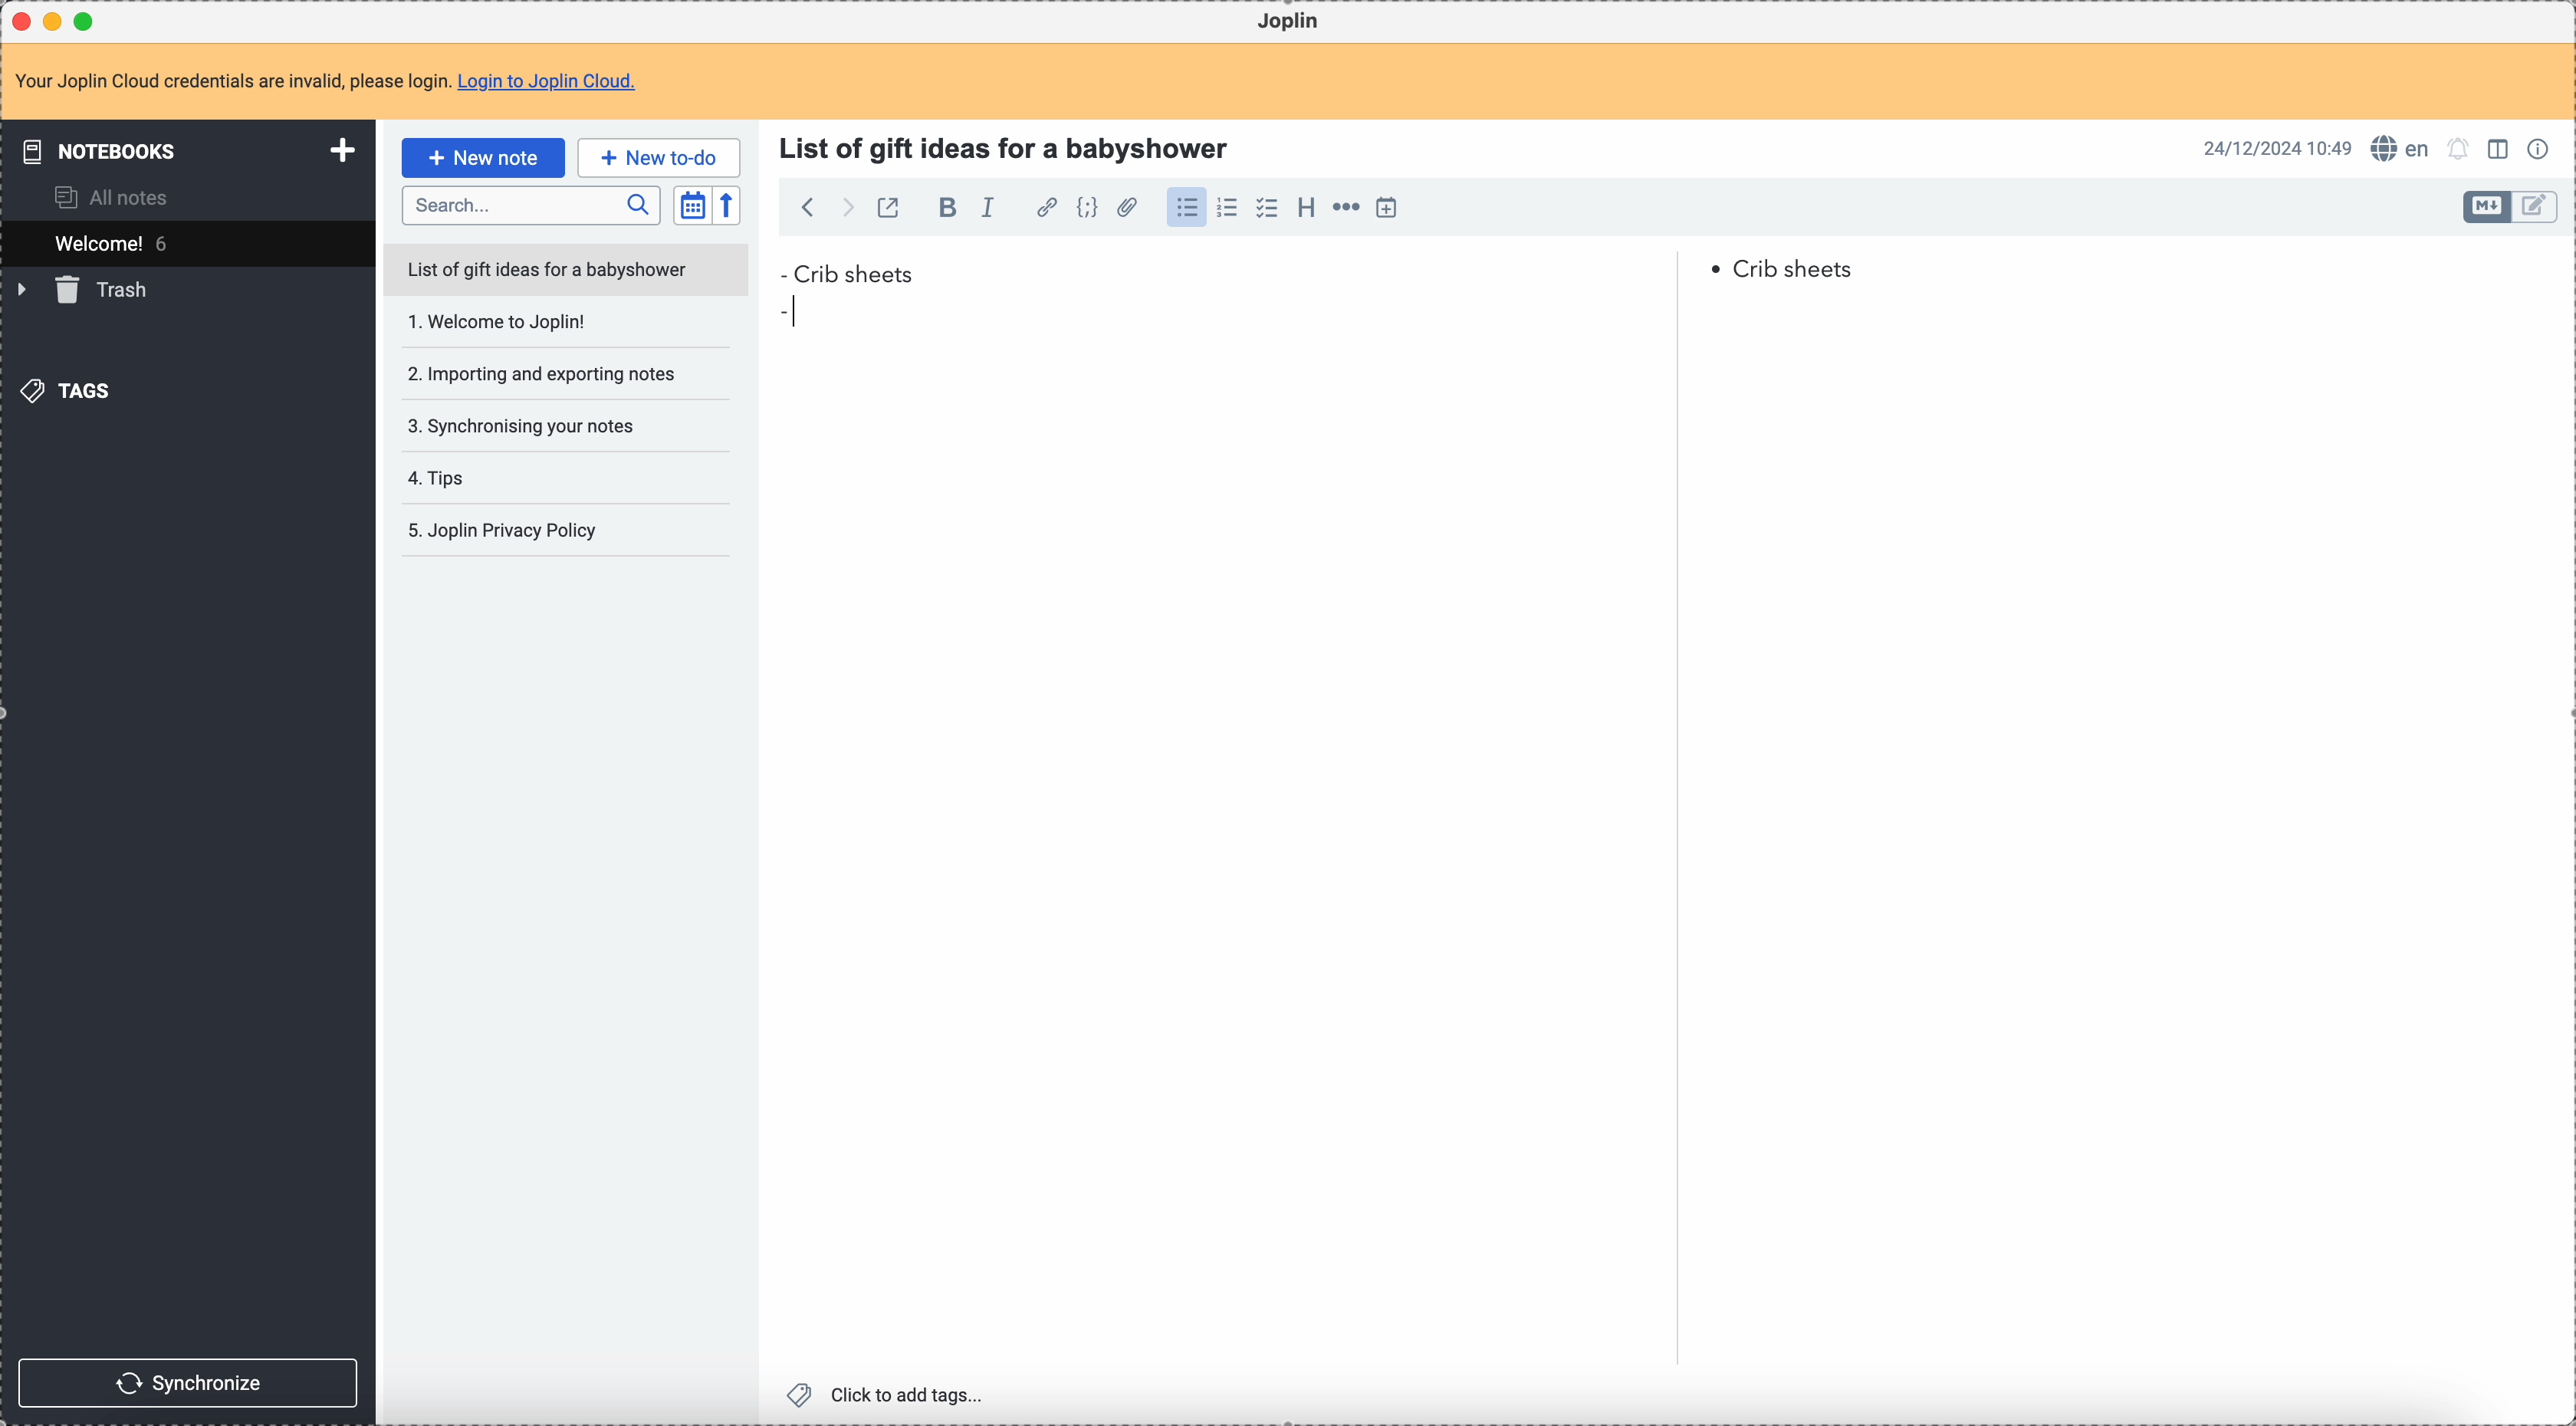 The width and height of the screenshot is (2576, 1426). I want to click on joplin privacy policy, so click(509, 534).